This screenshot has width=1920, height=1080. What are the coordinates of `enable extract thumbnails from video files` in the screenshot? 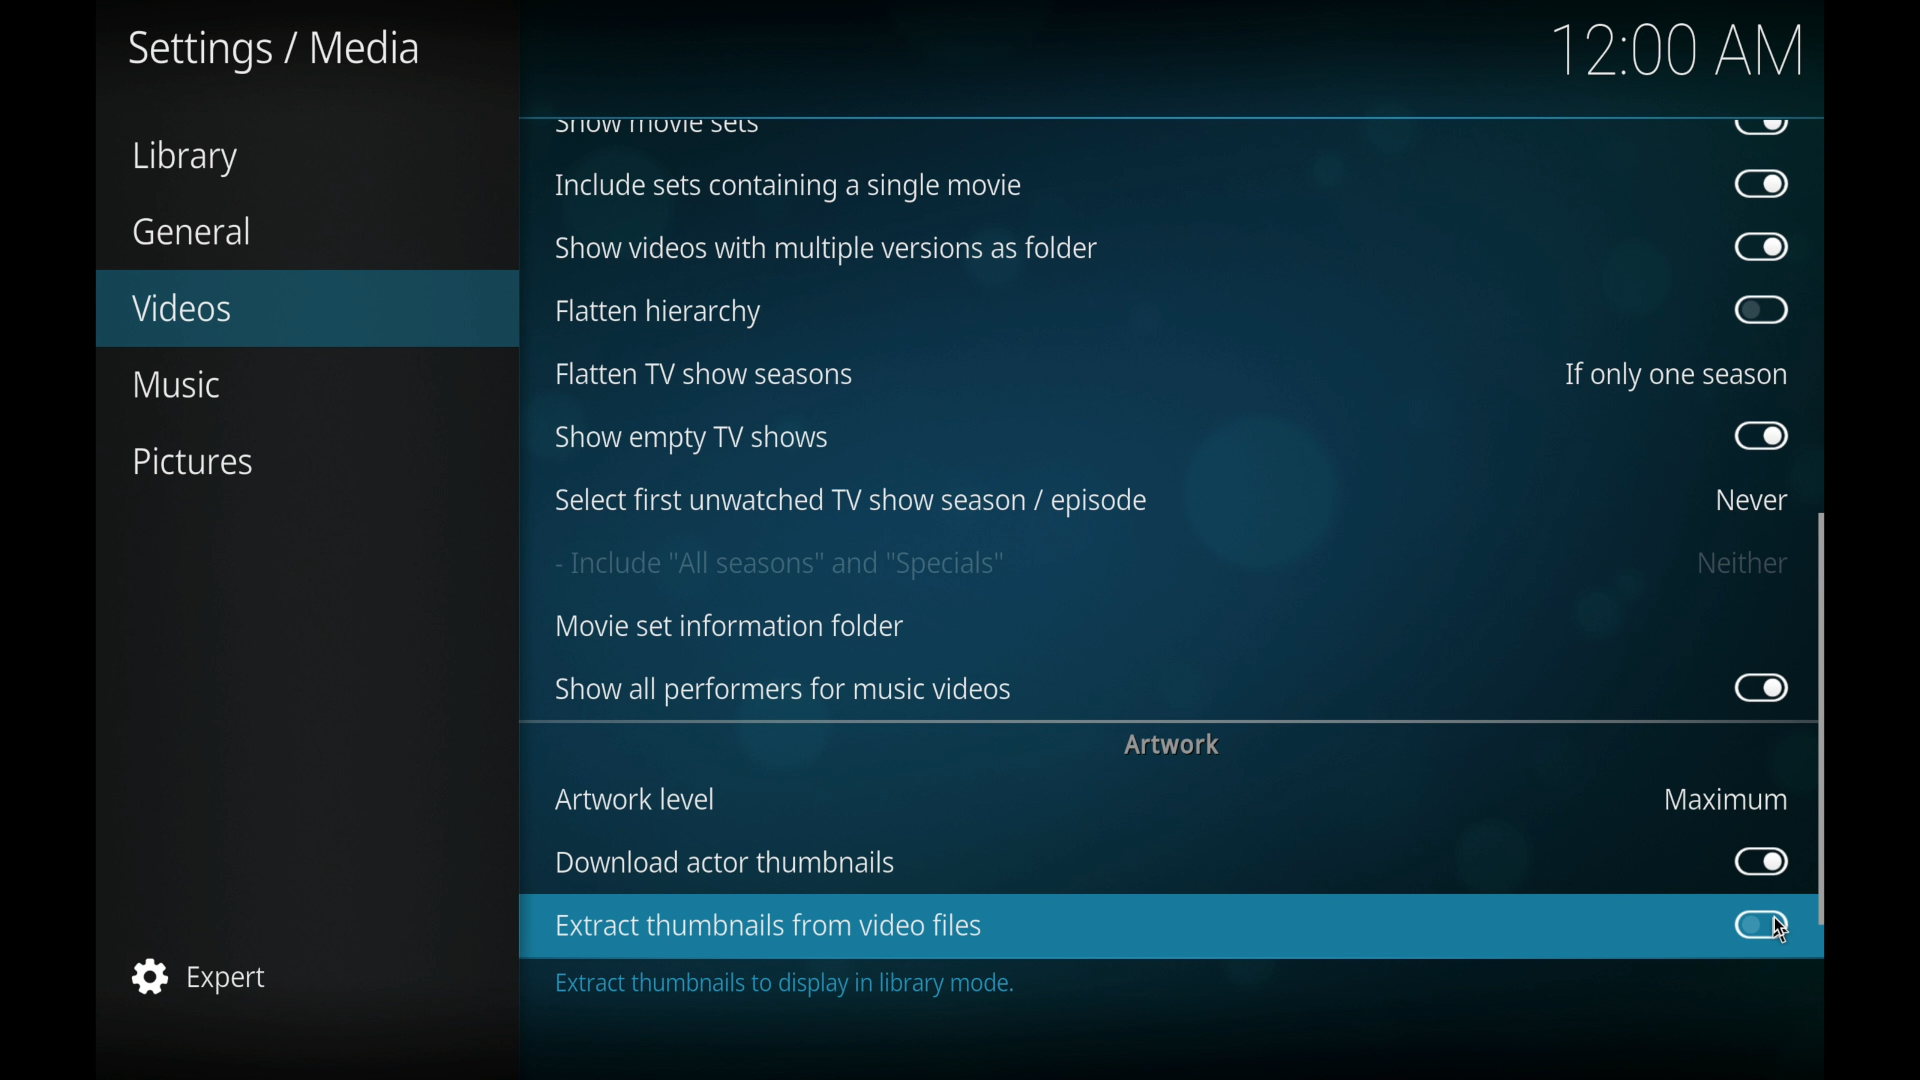 It's located at (768, 927).